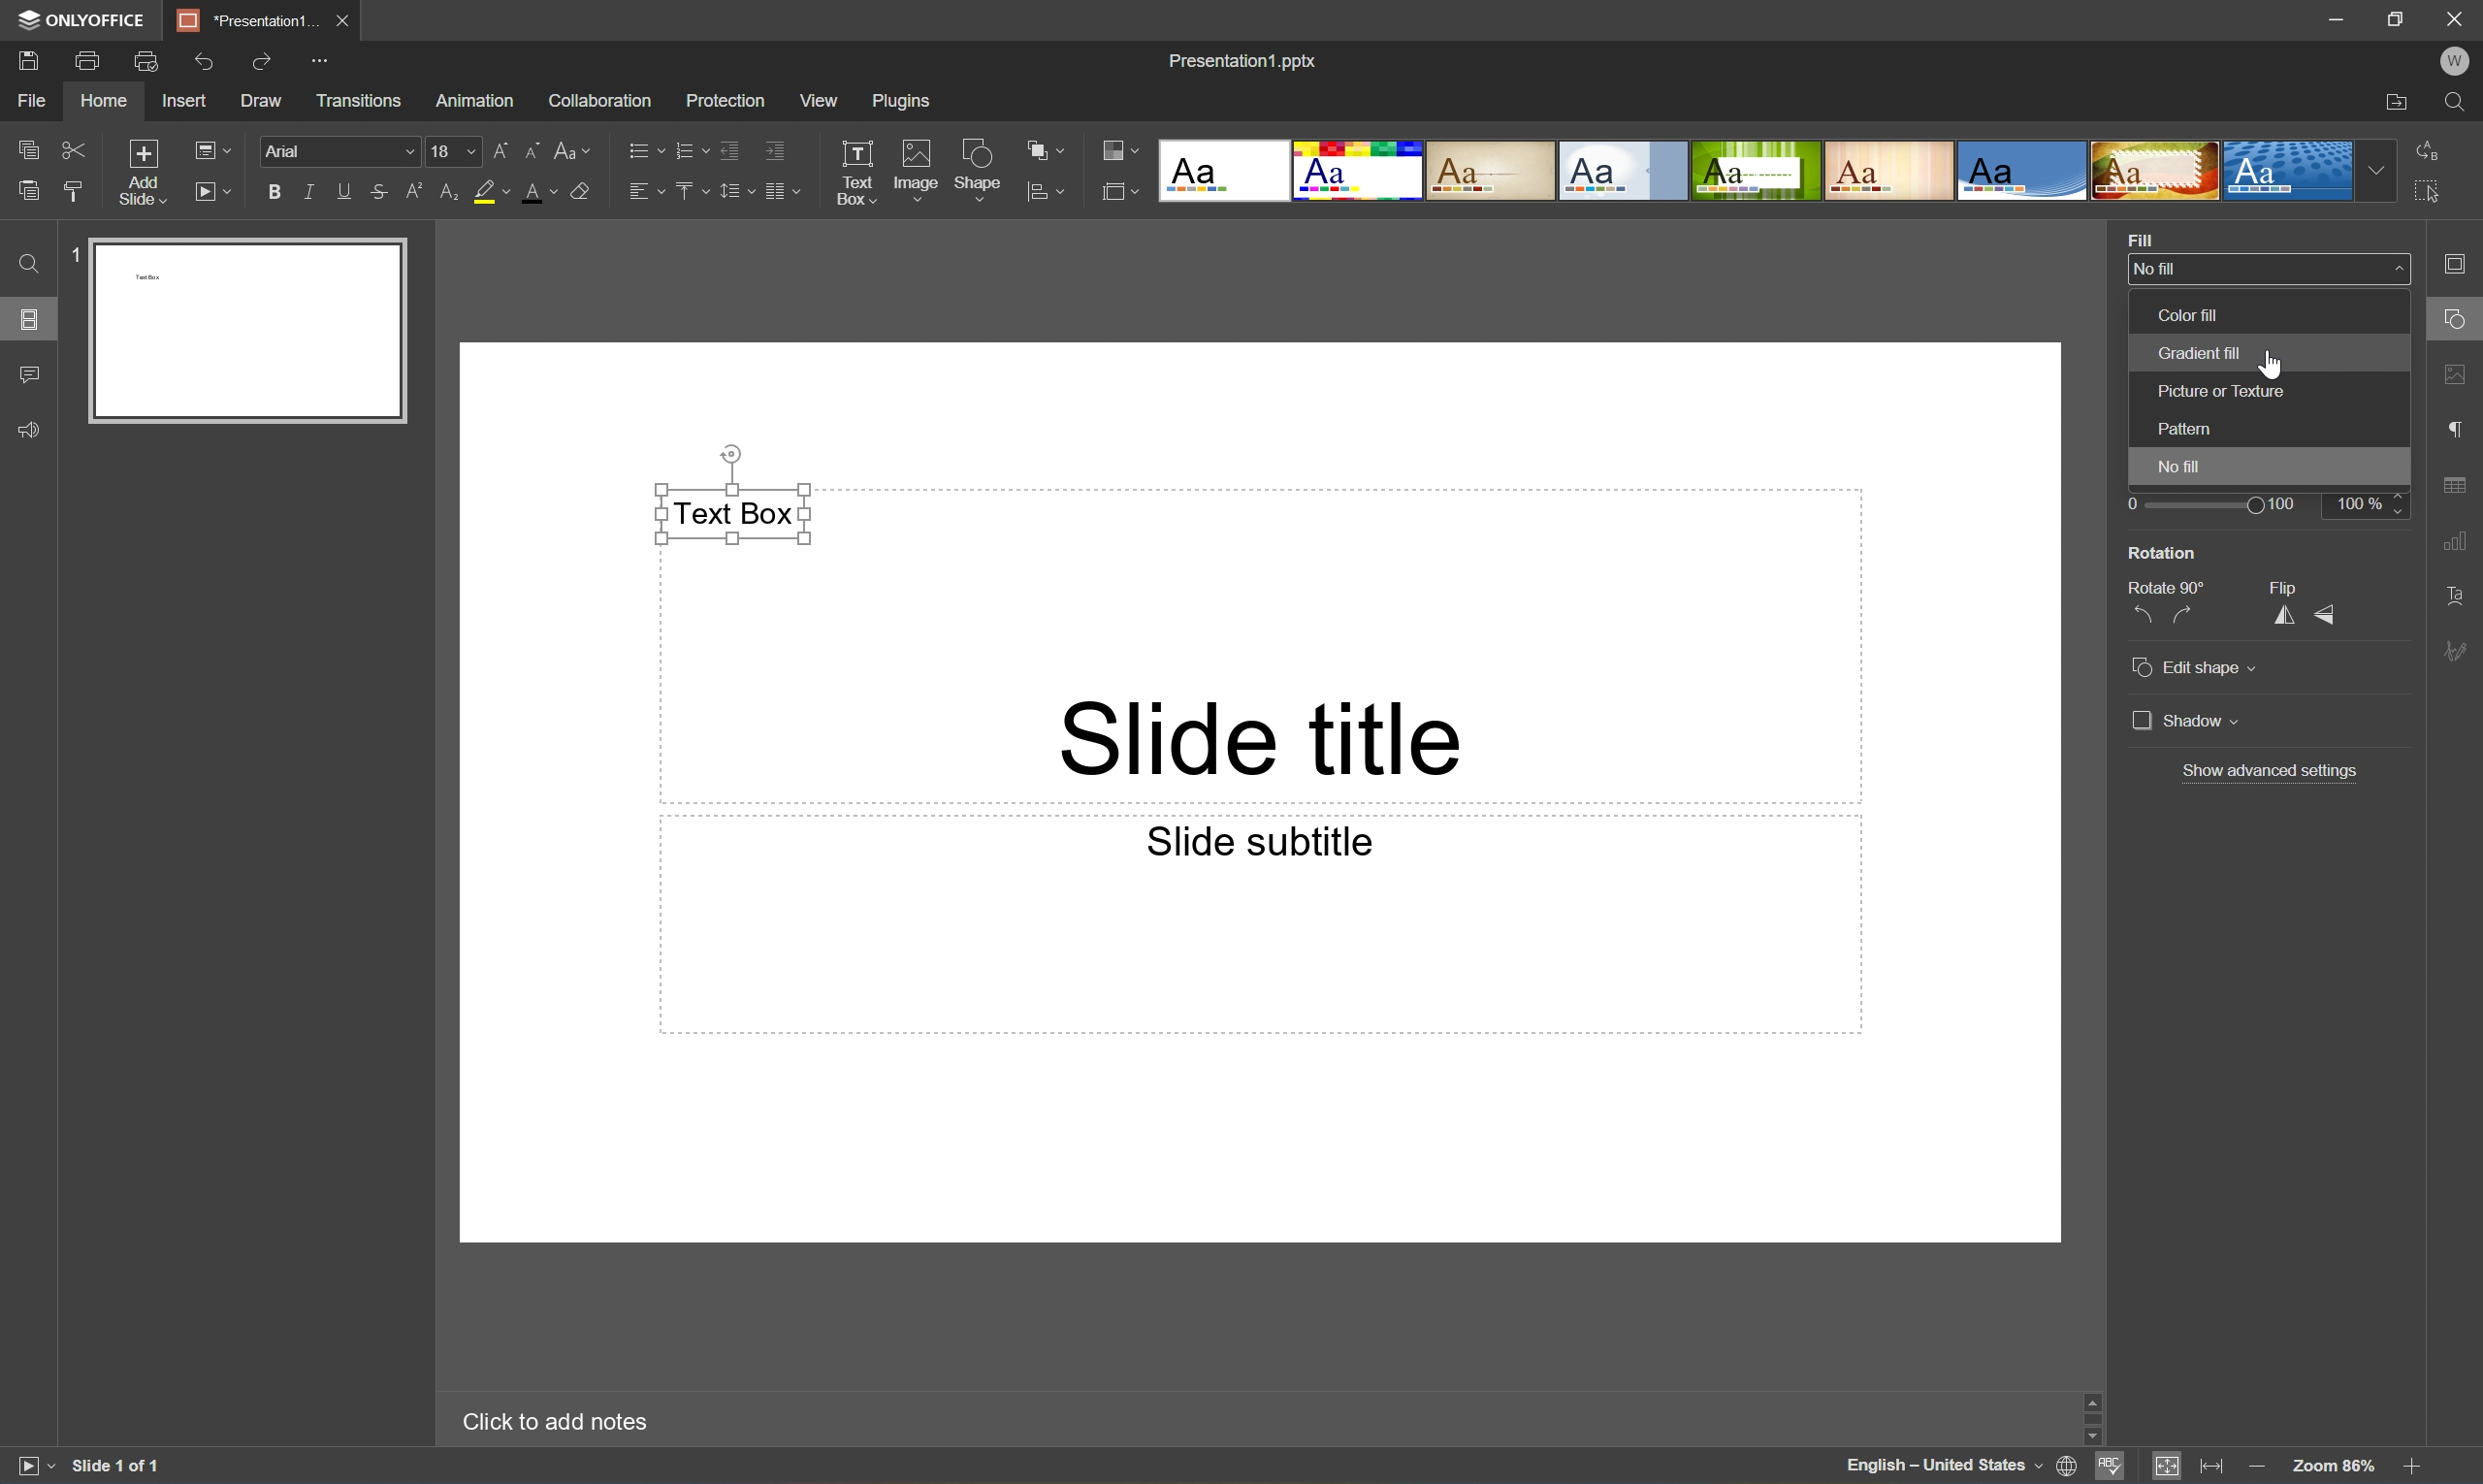 This screenshot has width=2483, height=1484. I want to click on Change slide layout, so click(210, 149).